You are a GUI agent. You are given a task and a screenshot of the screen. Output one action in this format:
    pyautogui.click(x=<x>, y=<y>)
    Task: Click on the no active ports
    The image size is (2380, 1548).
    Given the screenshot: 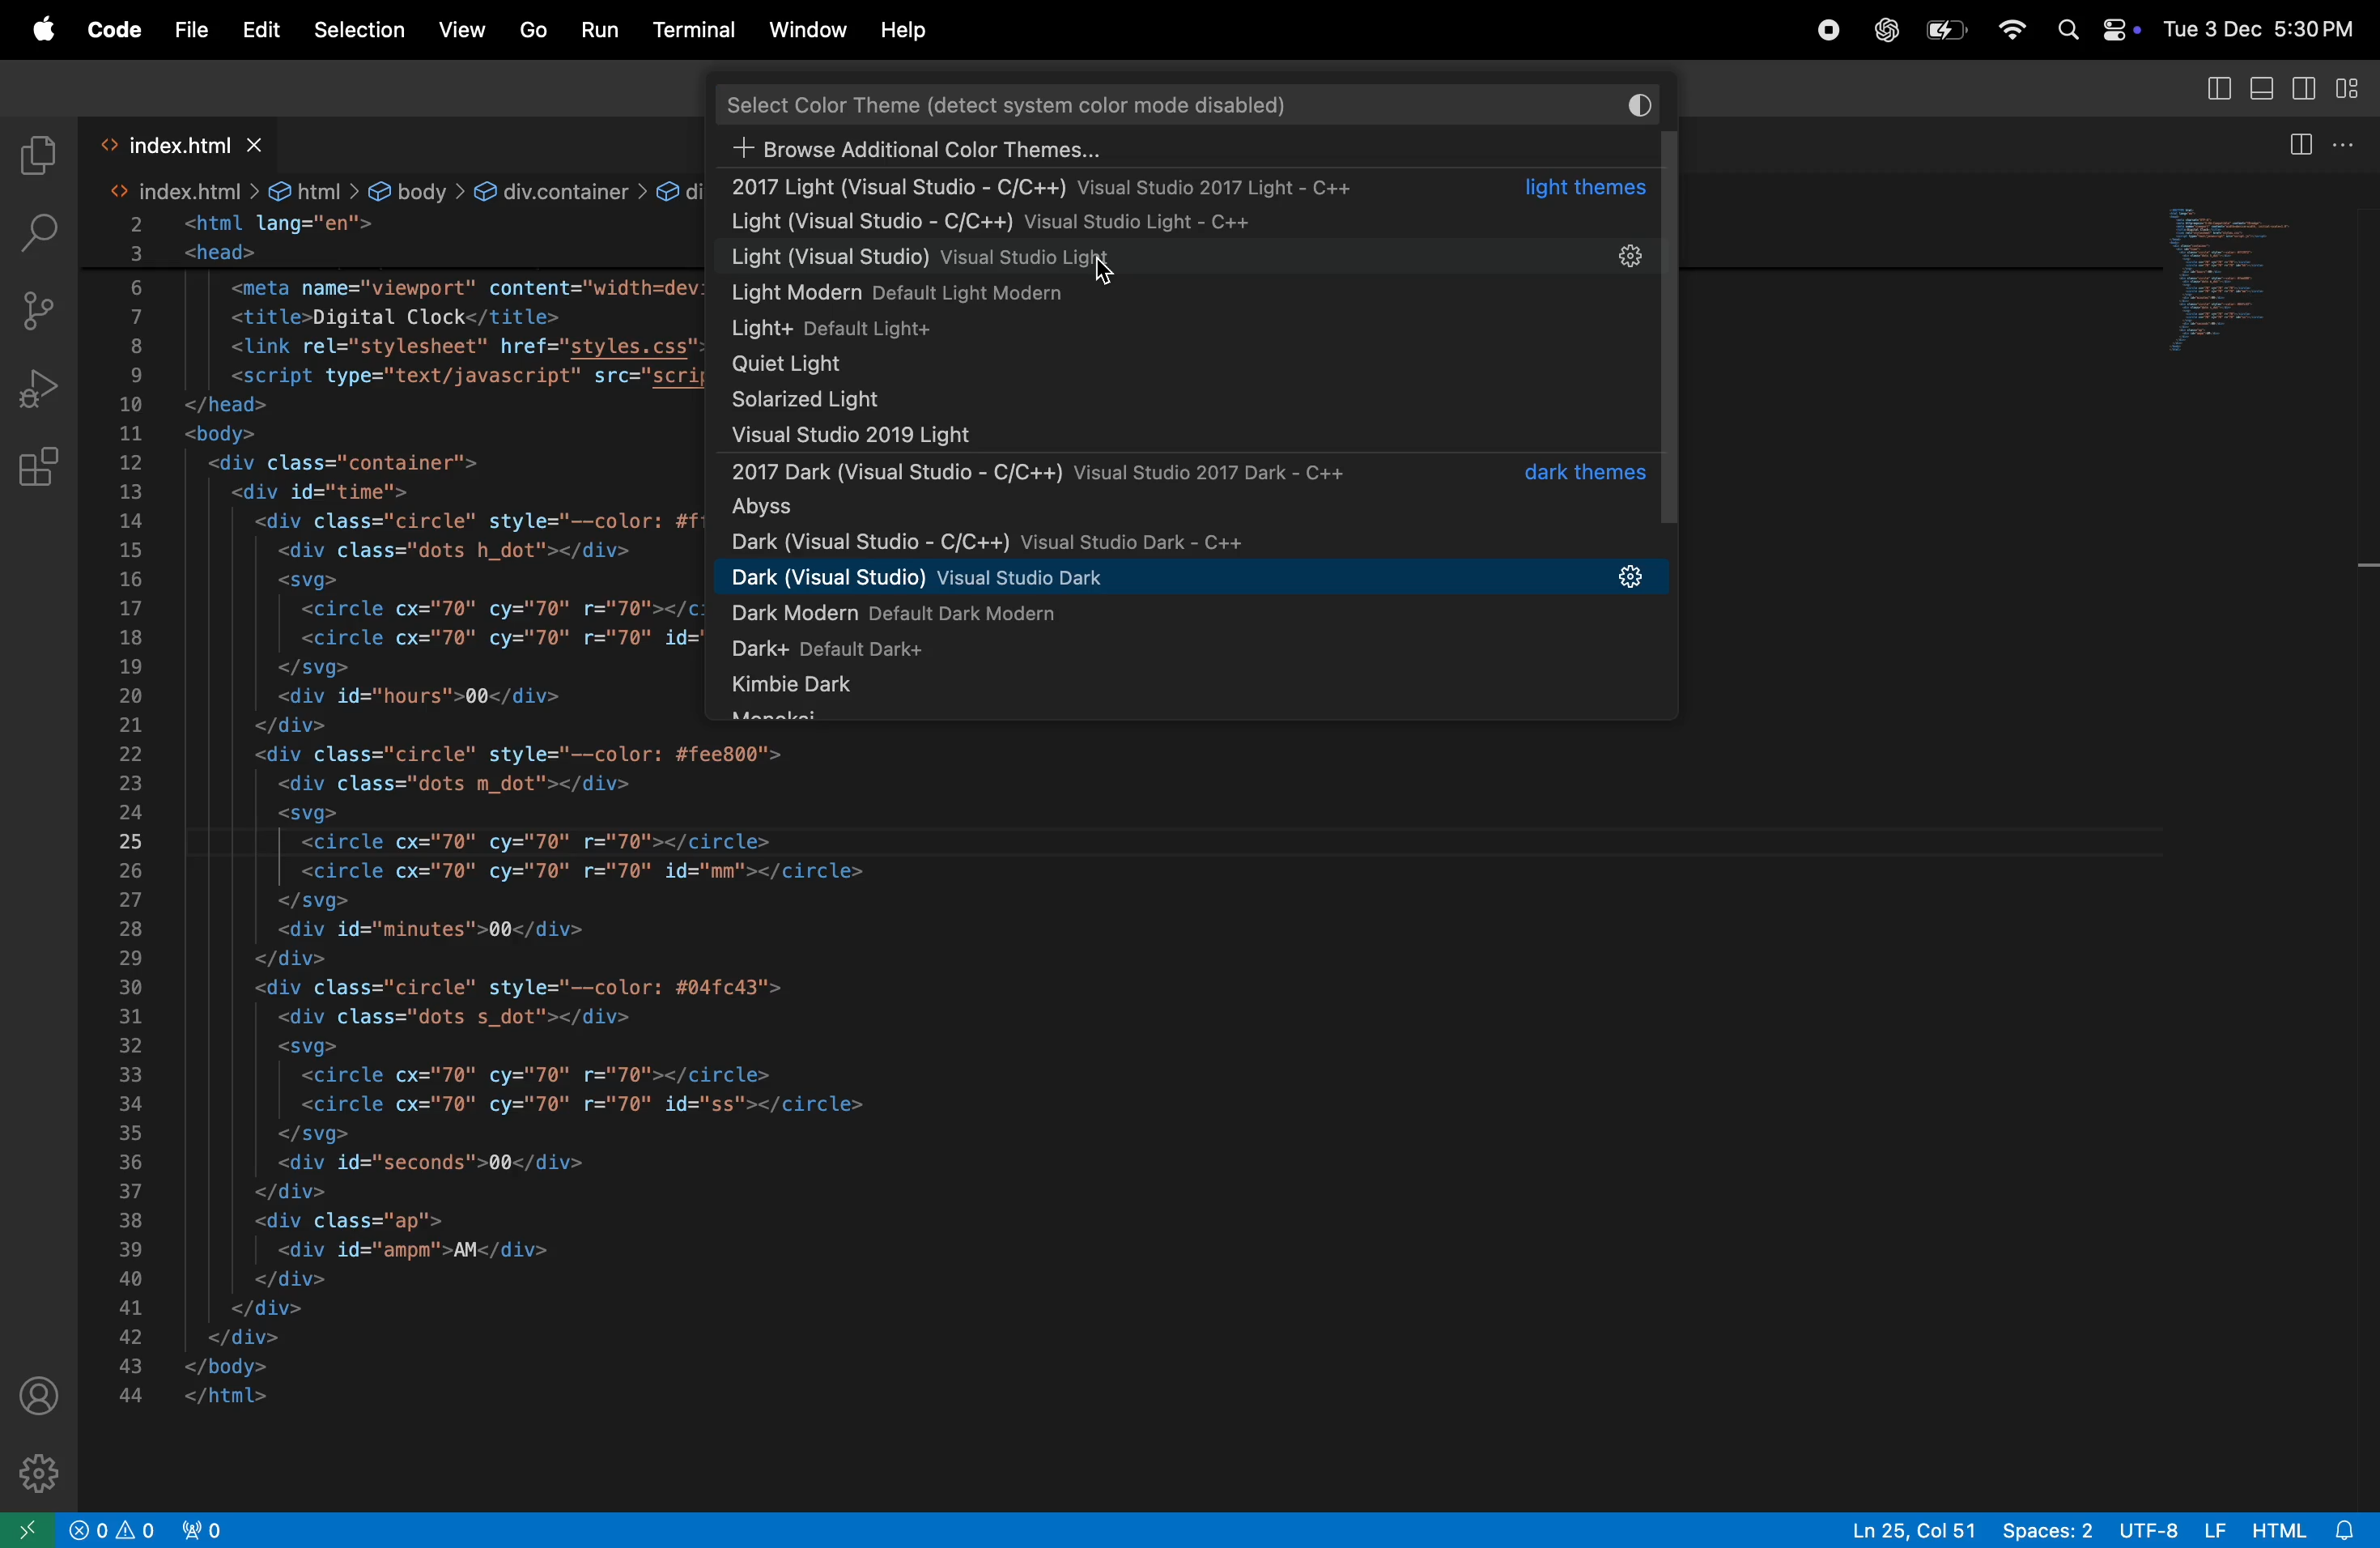 What is the action you would take?
    pyautogui.click(x=198, y=1529)
    